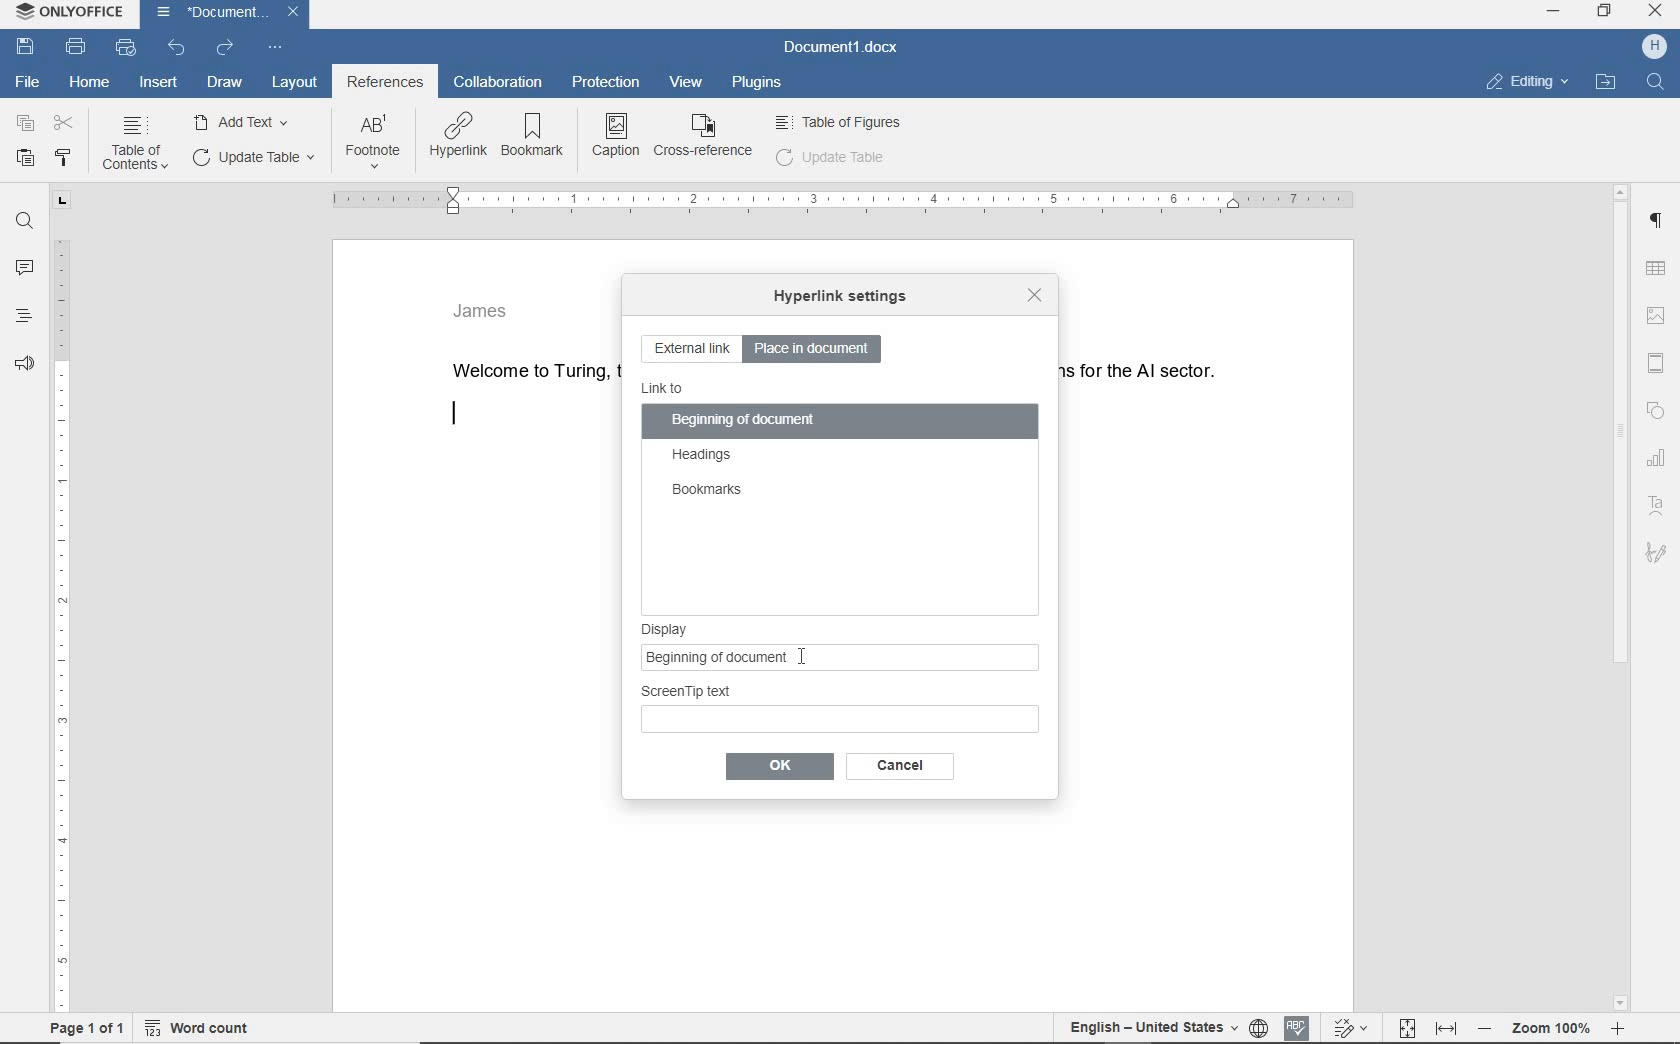 The image size is (1680, 1044). I want to click on hyperlink settings, so click(839, 298).